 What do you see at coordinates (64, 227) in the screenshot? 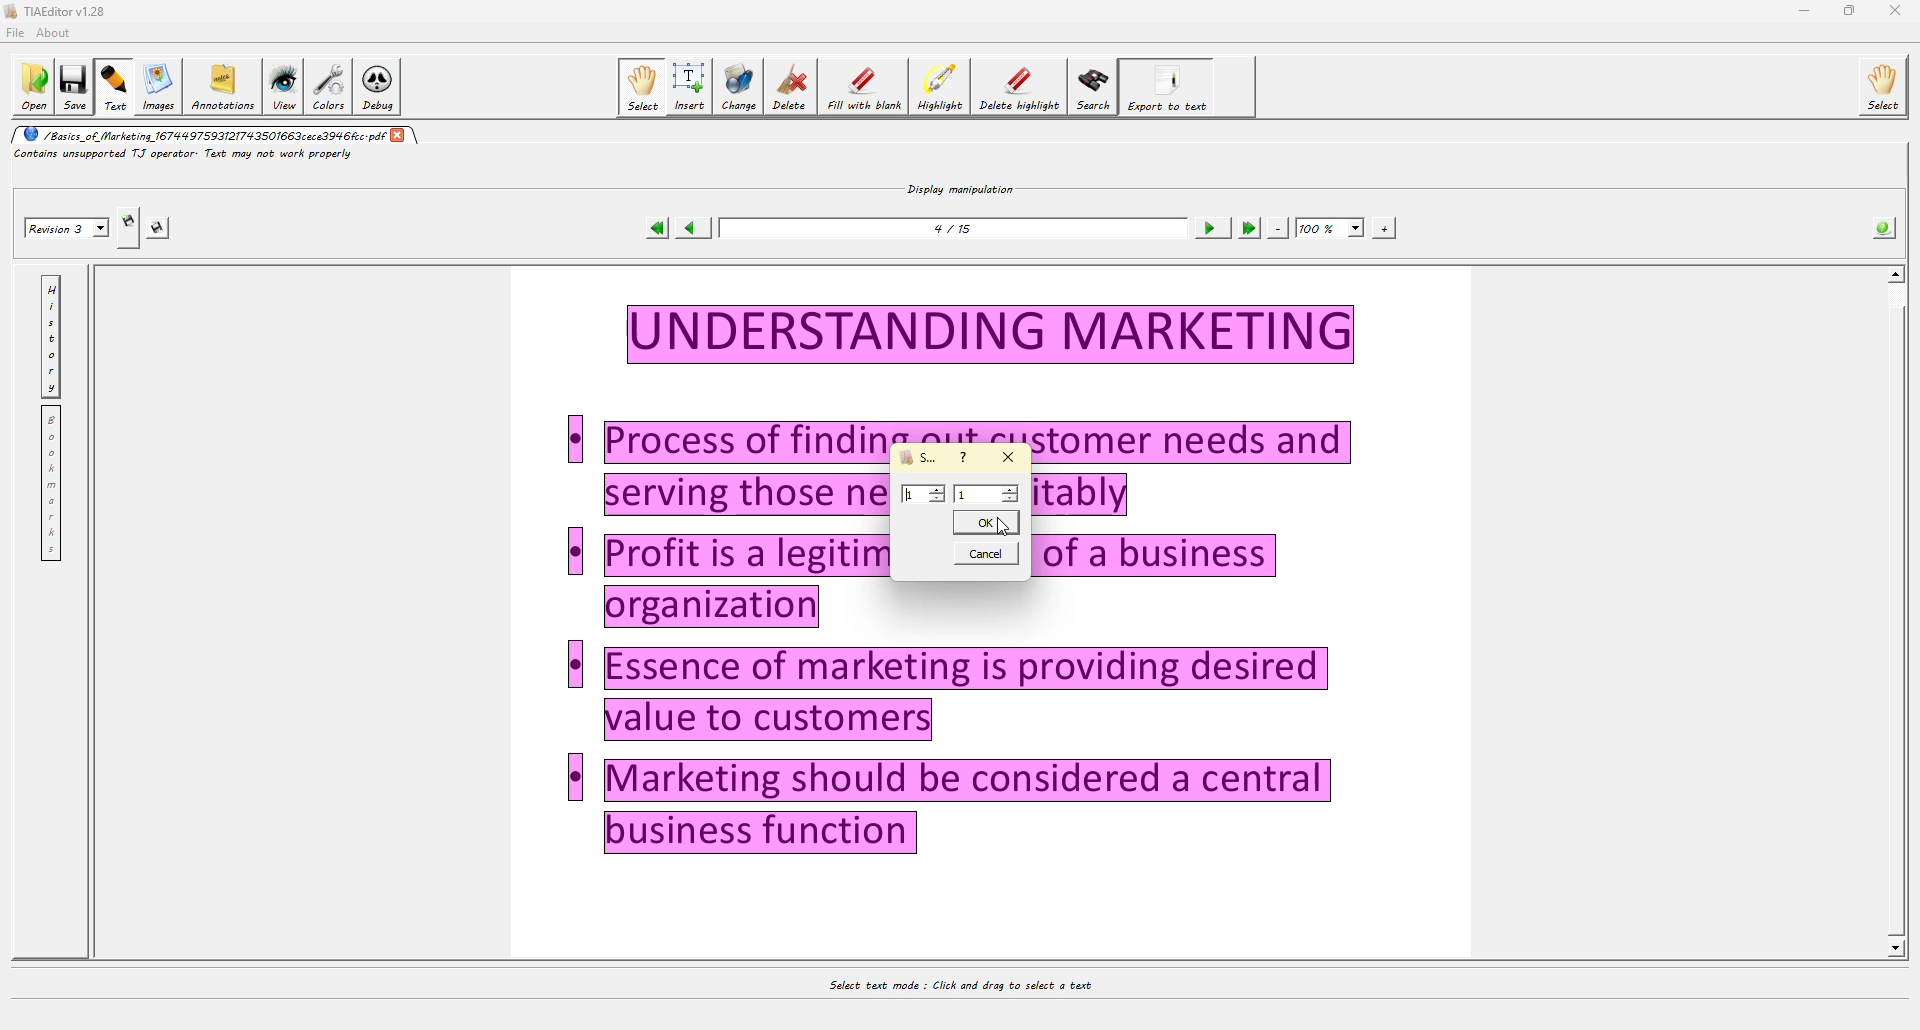
I see `revision` at bounding box center [64, 227].